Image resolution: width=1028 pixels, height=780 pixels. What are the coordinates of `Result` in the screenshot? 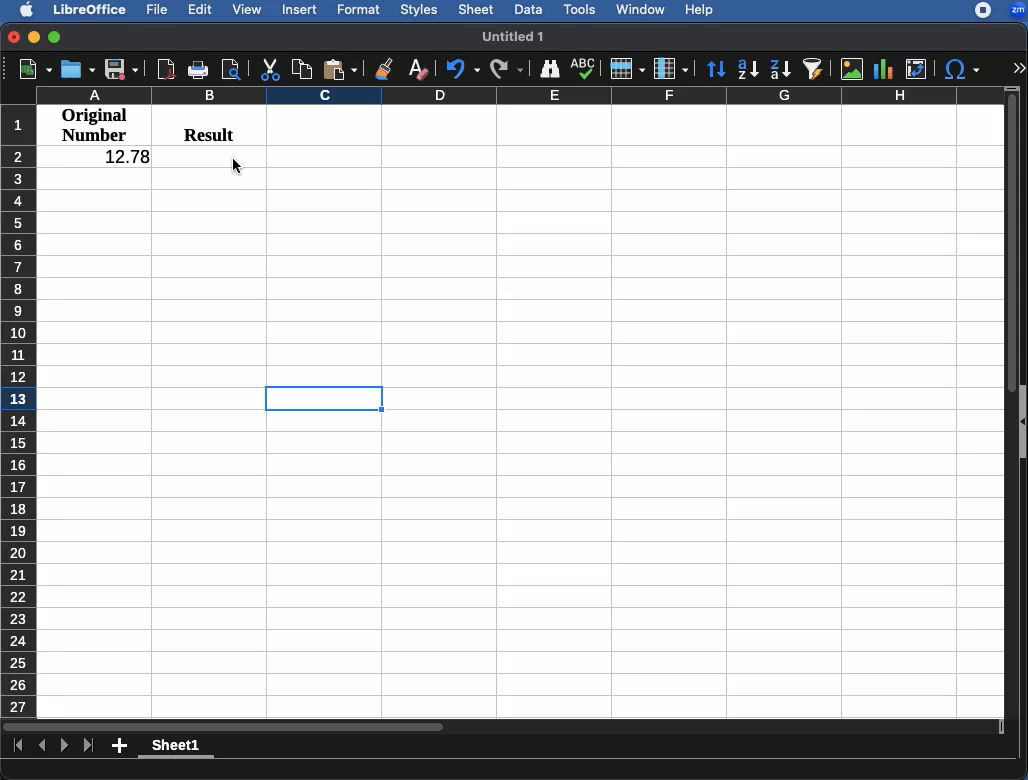 It's located at (202, 132).